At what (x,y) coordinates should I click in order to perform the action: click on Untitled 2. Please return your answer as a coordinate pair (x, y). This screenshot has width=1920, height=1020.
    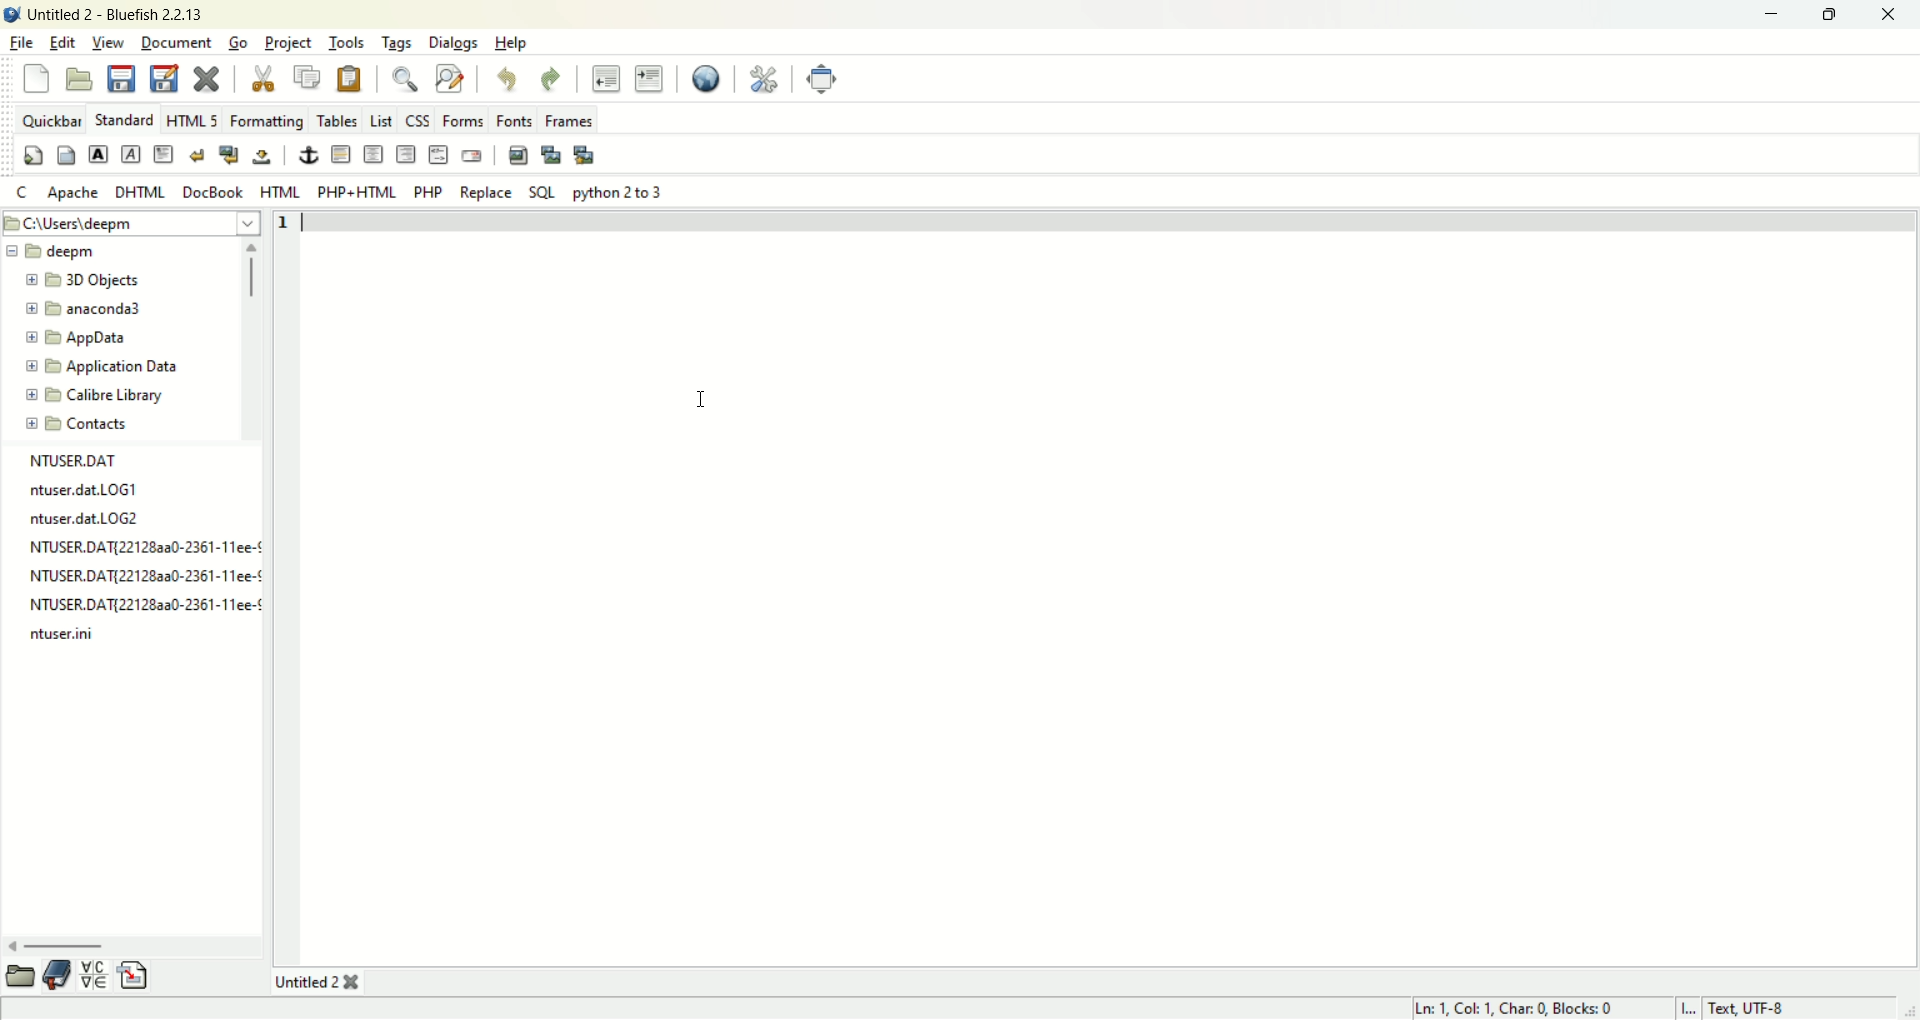
    Looking at the image, I should click on (317, 983).